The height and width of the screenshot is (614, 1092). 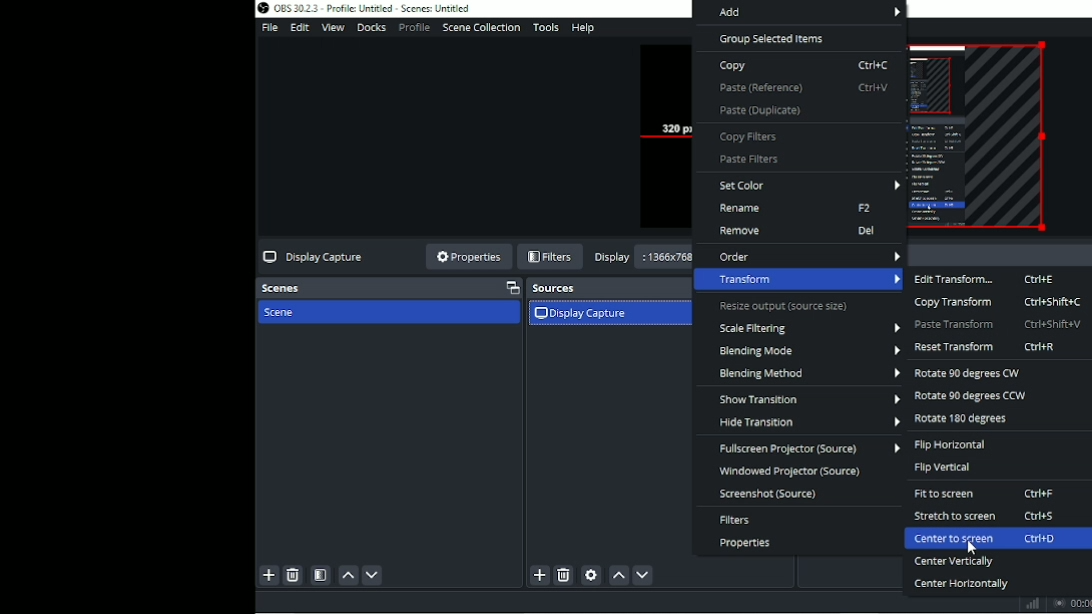 I want to click on Scenes, so click(x=389, y=287).